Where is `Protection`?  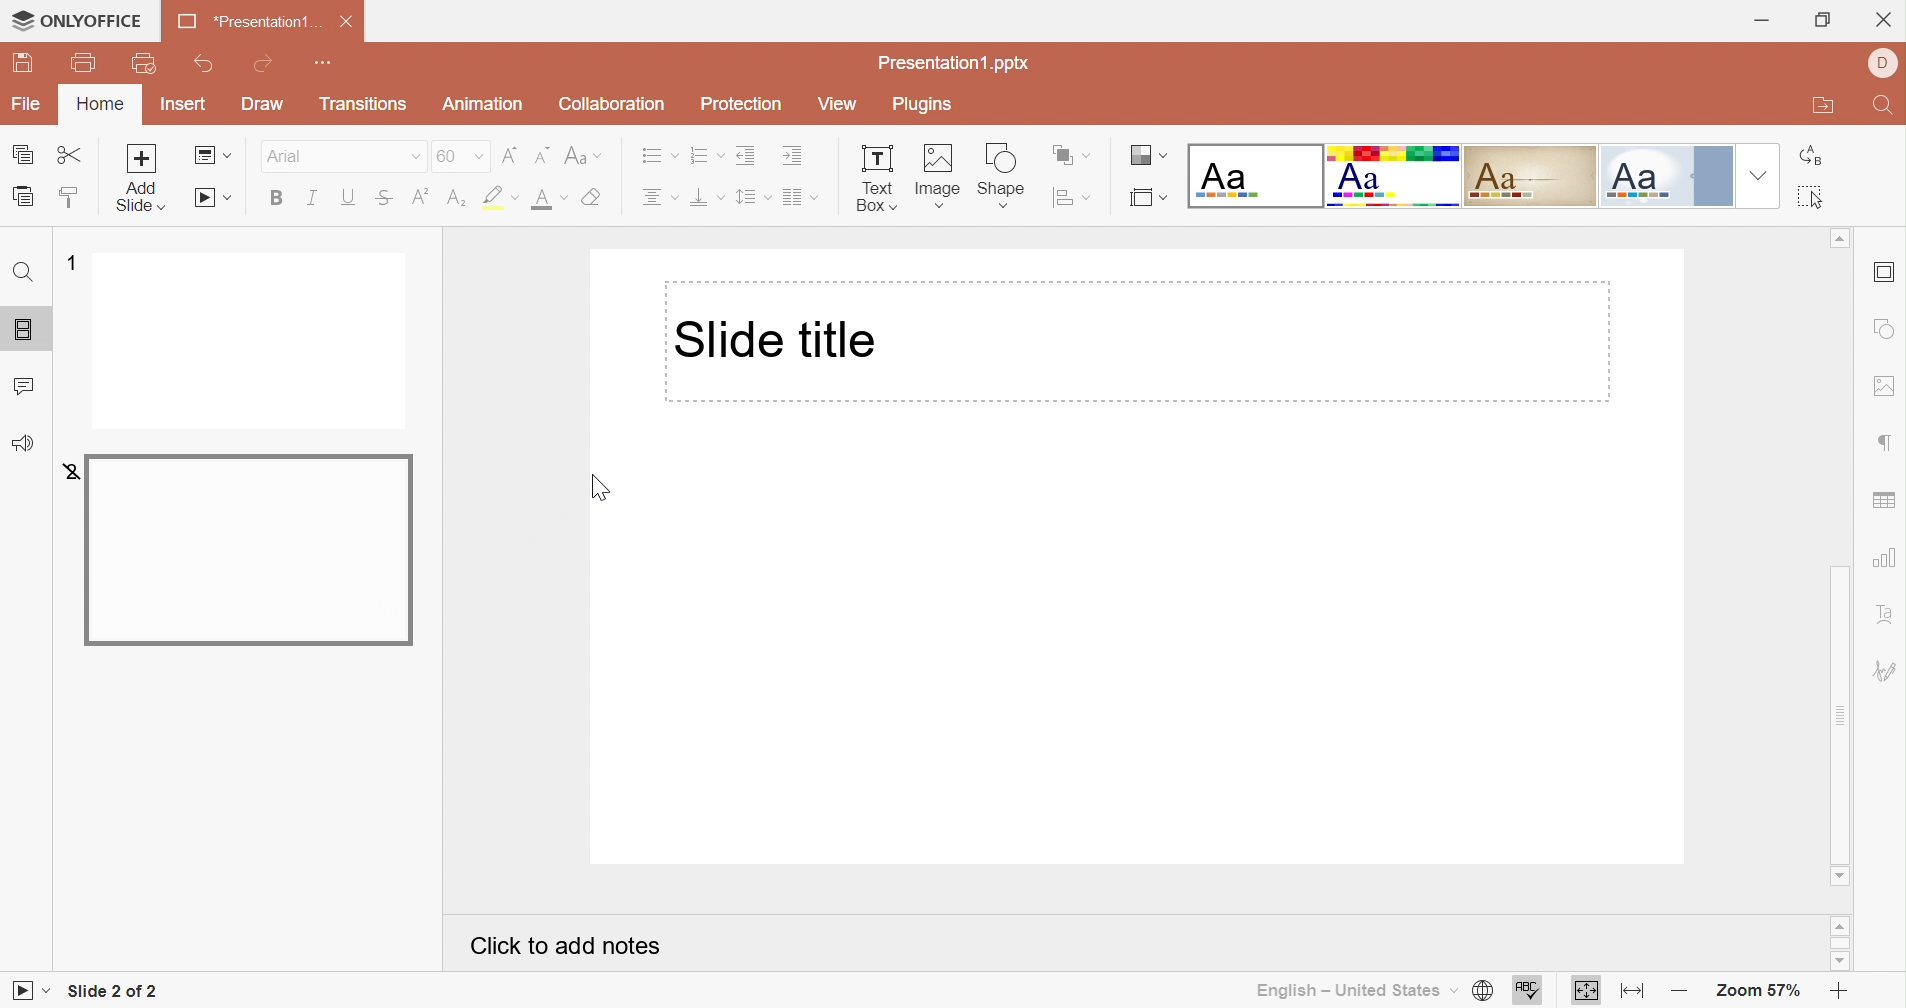
Protection is located at coordinates (742, 106).